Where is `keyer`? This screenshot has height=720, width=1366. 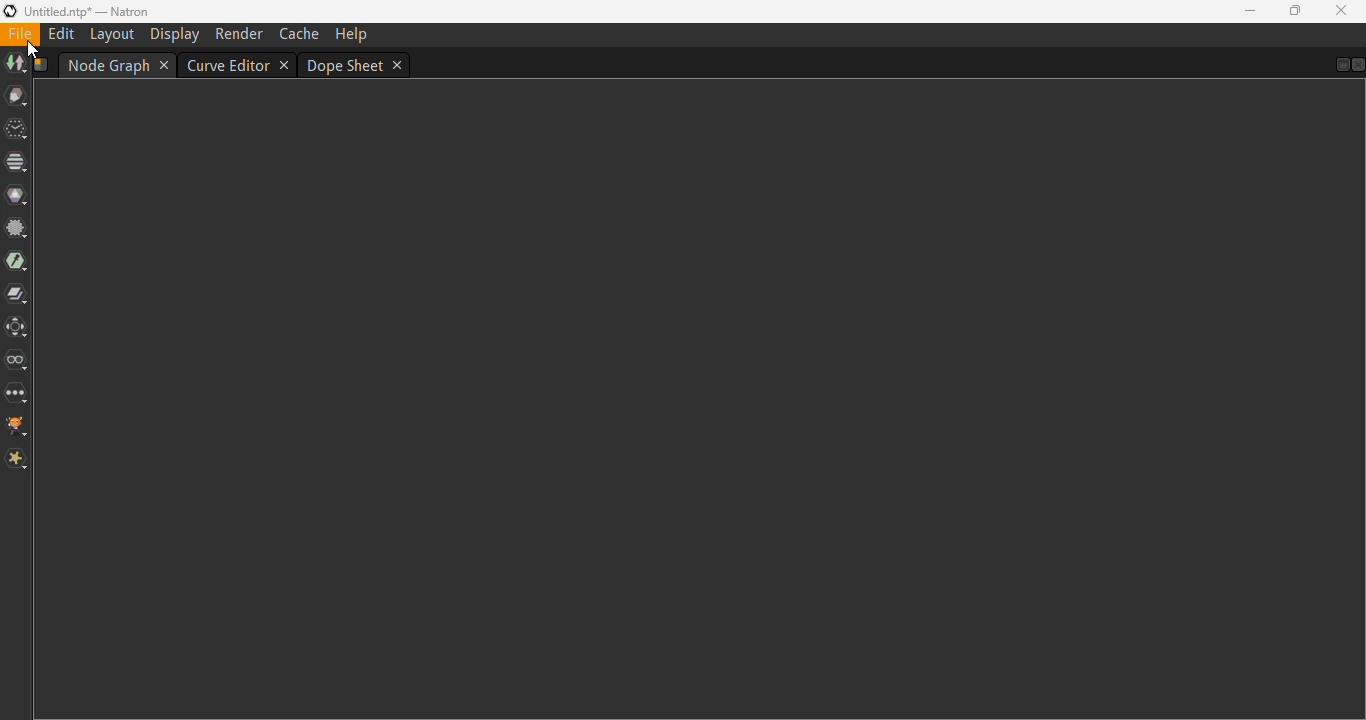 keyer is located at coordinates (16, 262).